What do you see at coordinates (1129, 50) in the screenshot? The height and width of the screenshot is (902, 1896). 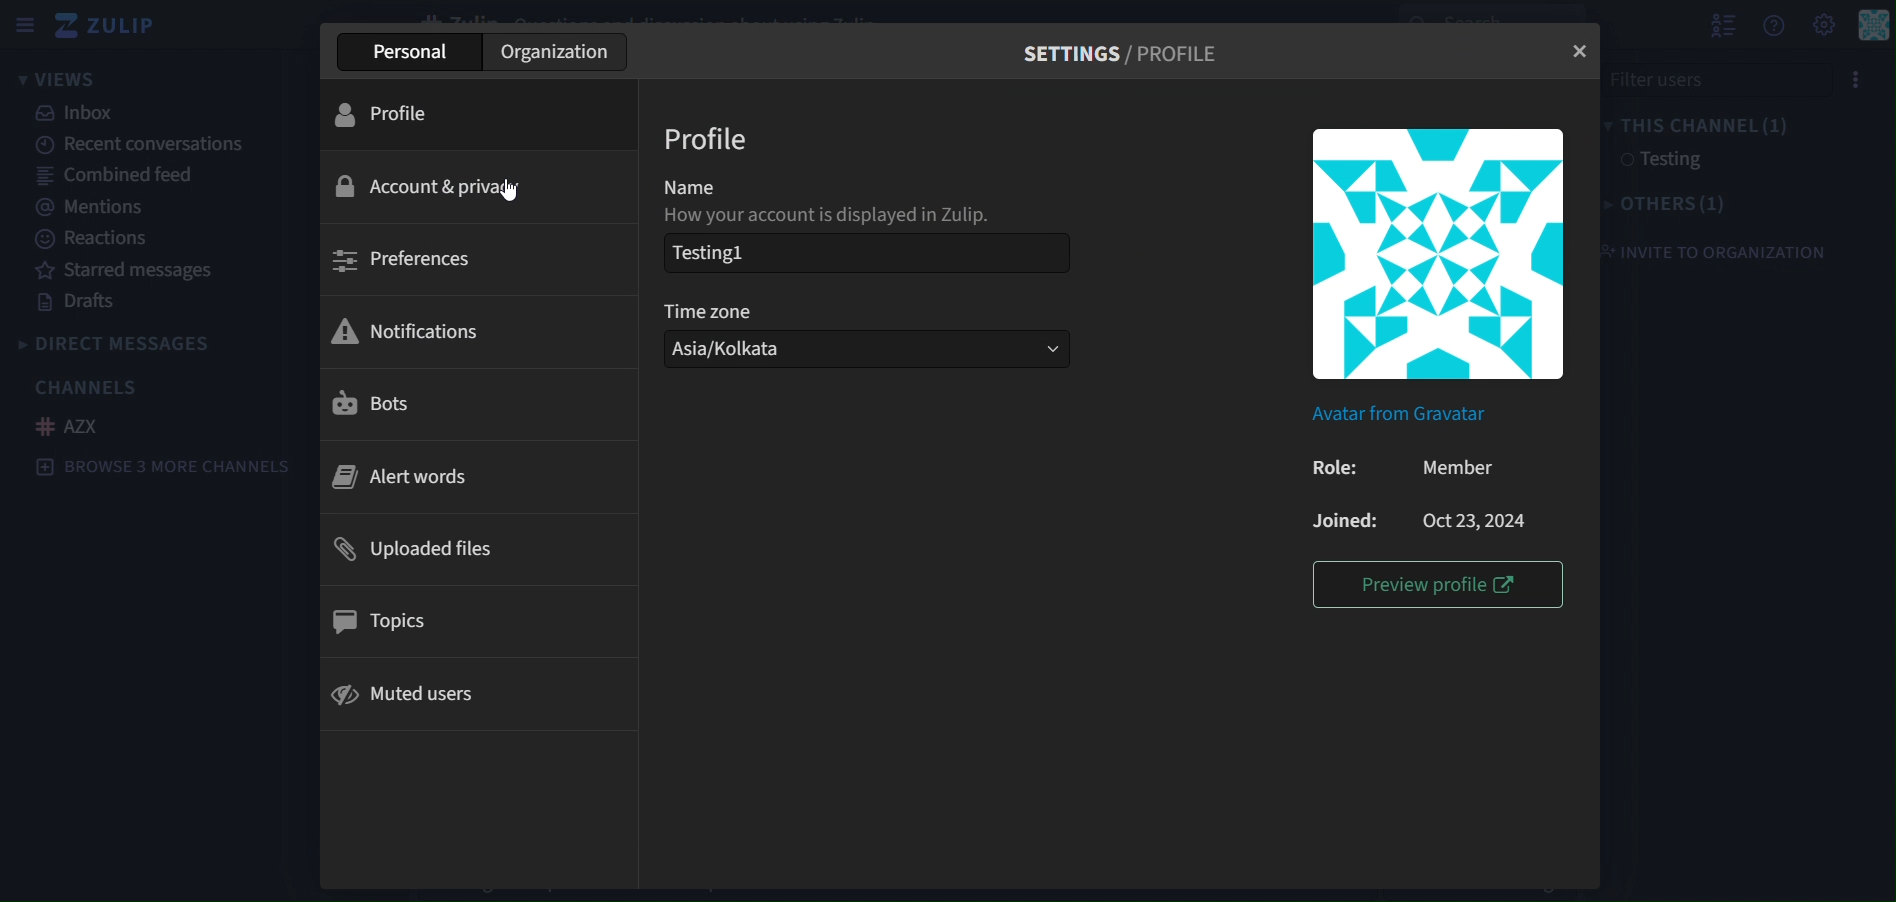 I see `settings` at bounding box center [1129, 50].